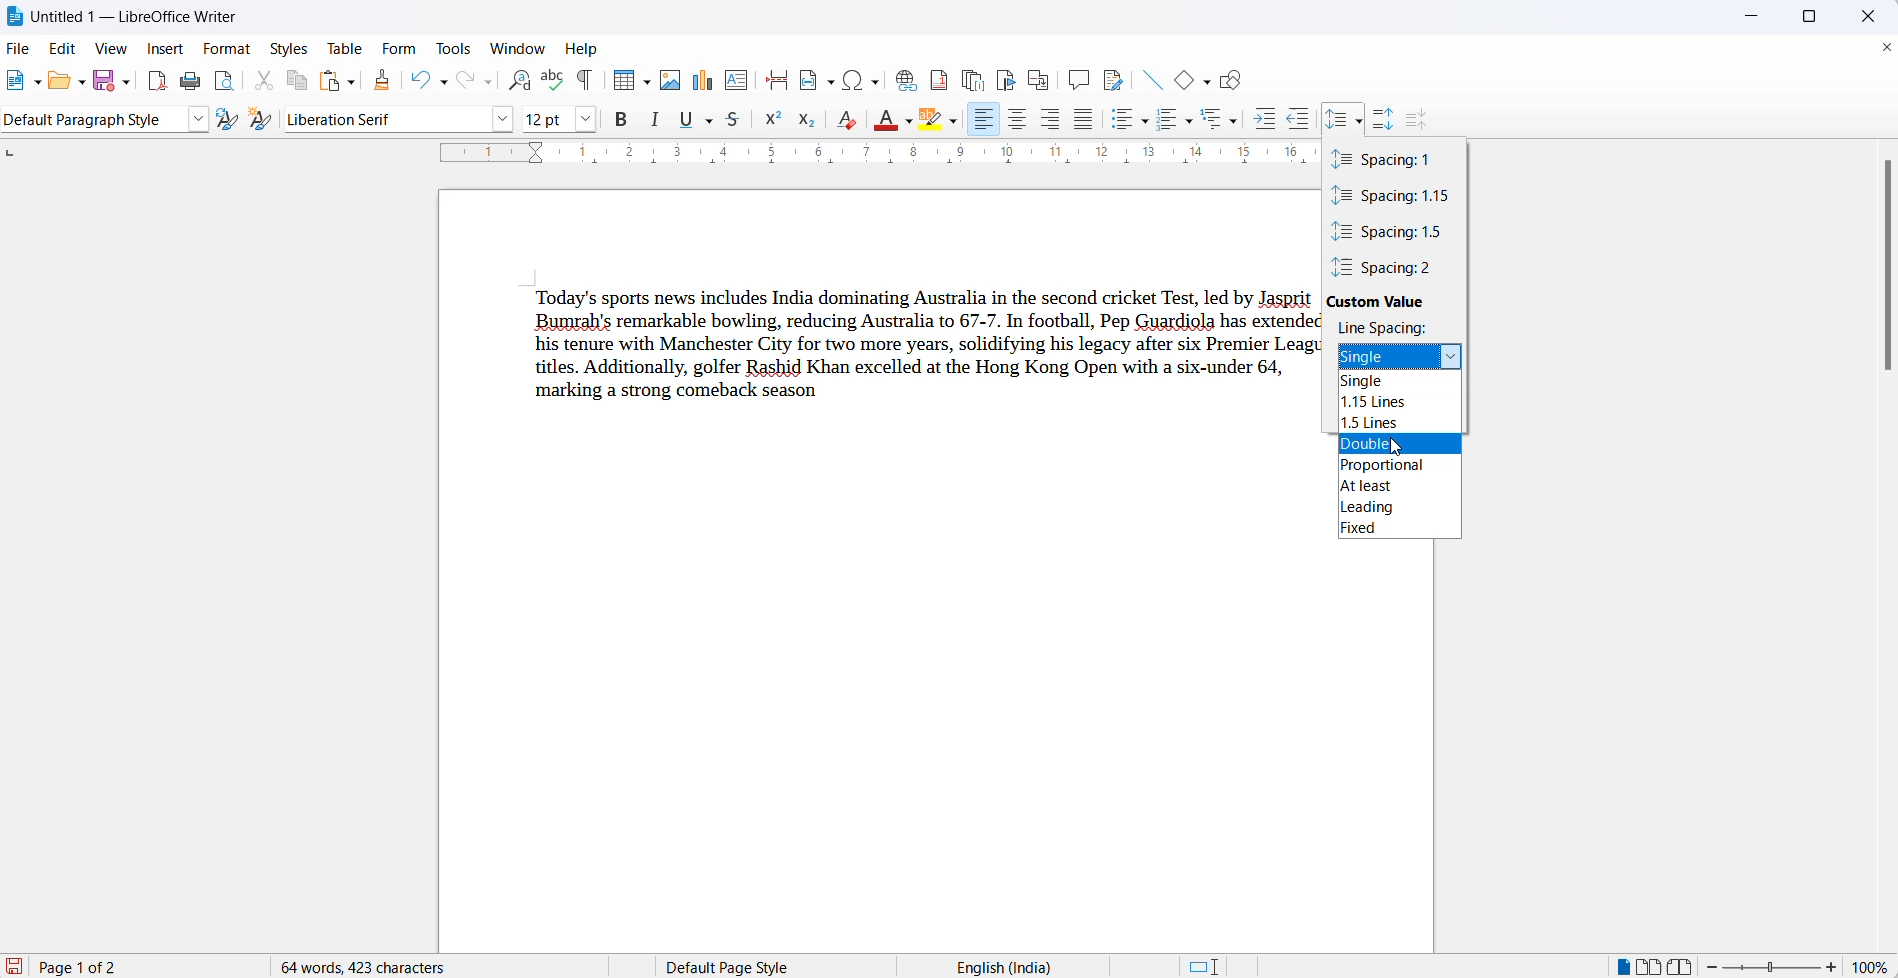 The height and width of the screenshot is (978, 1898). I want to click on proportional, so click(1397, 467).